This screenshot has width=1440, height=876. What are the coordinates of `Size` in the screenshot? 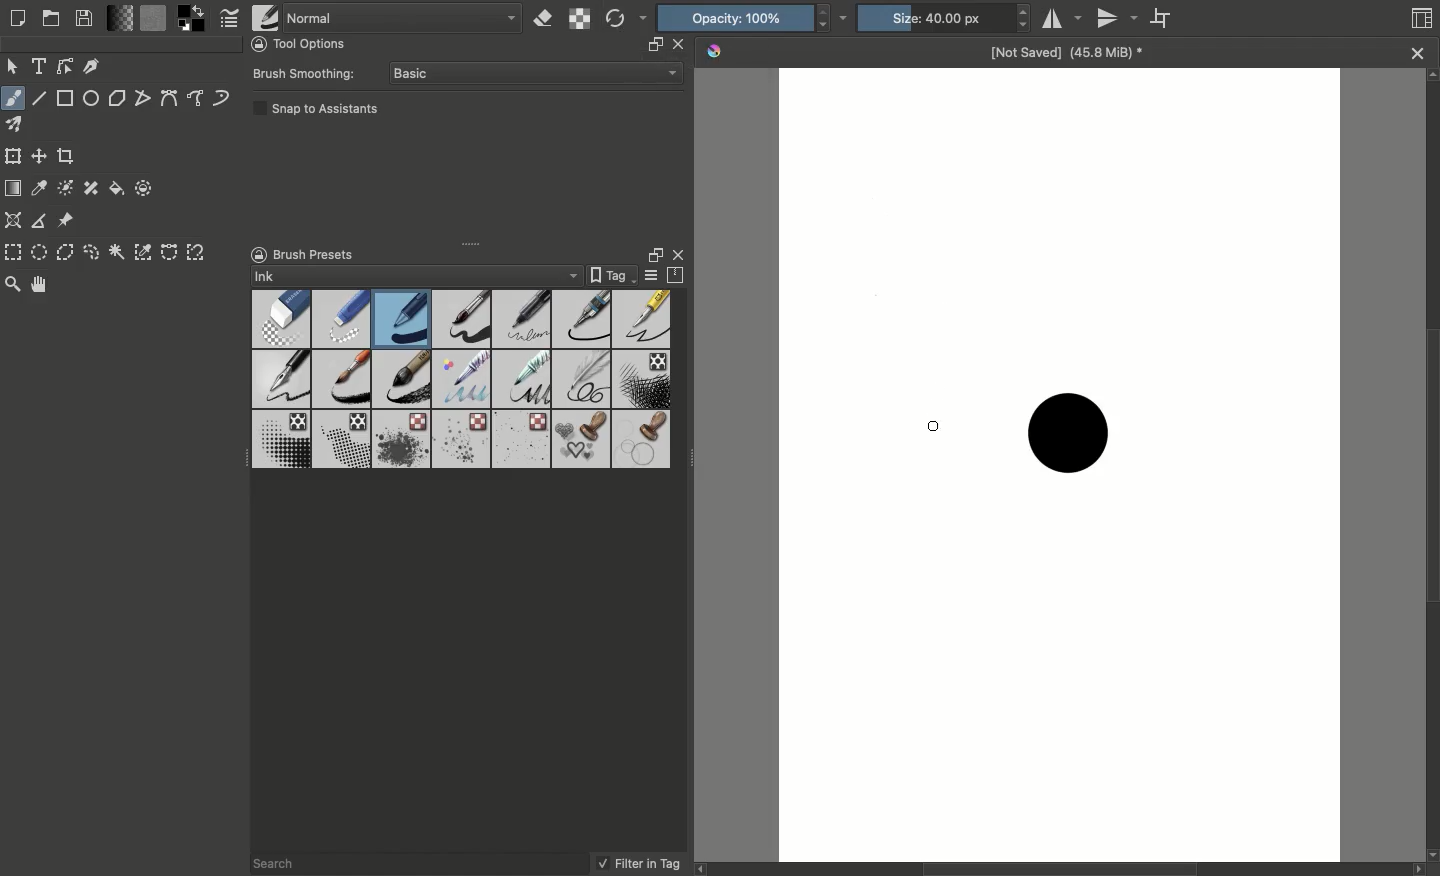 It's located at (940, 19).